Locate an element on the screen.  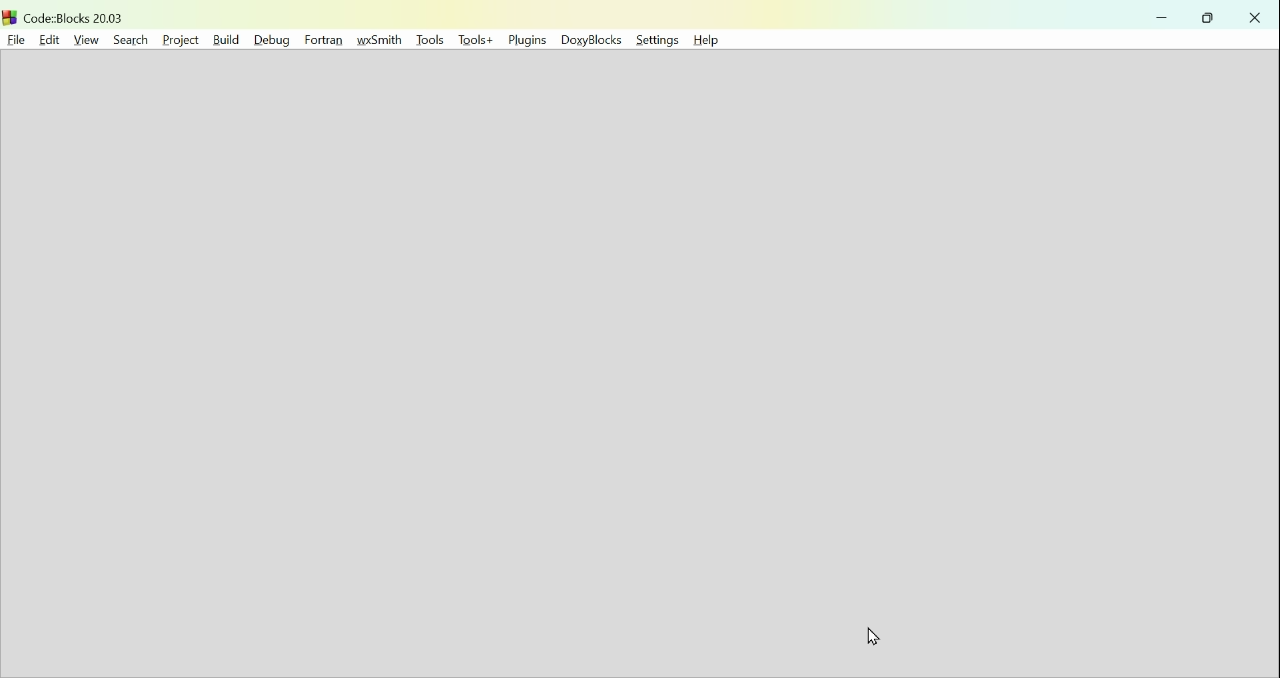
Search is located at coordinates (127, 38).